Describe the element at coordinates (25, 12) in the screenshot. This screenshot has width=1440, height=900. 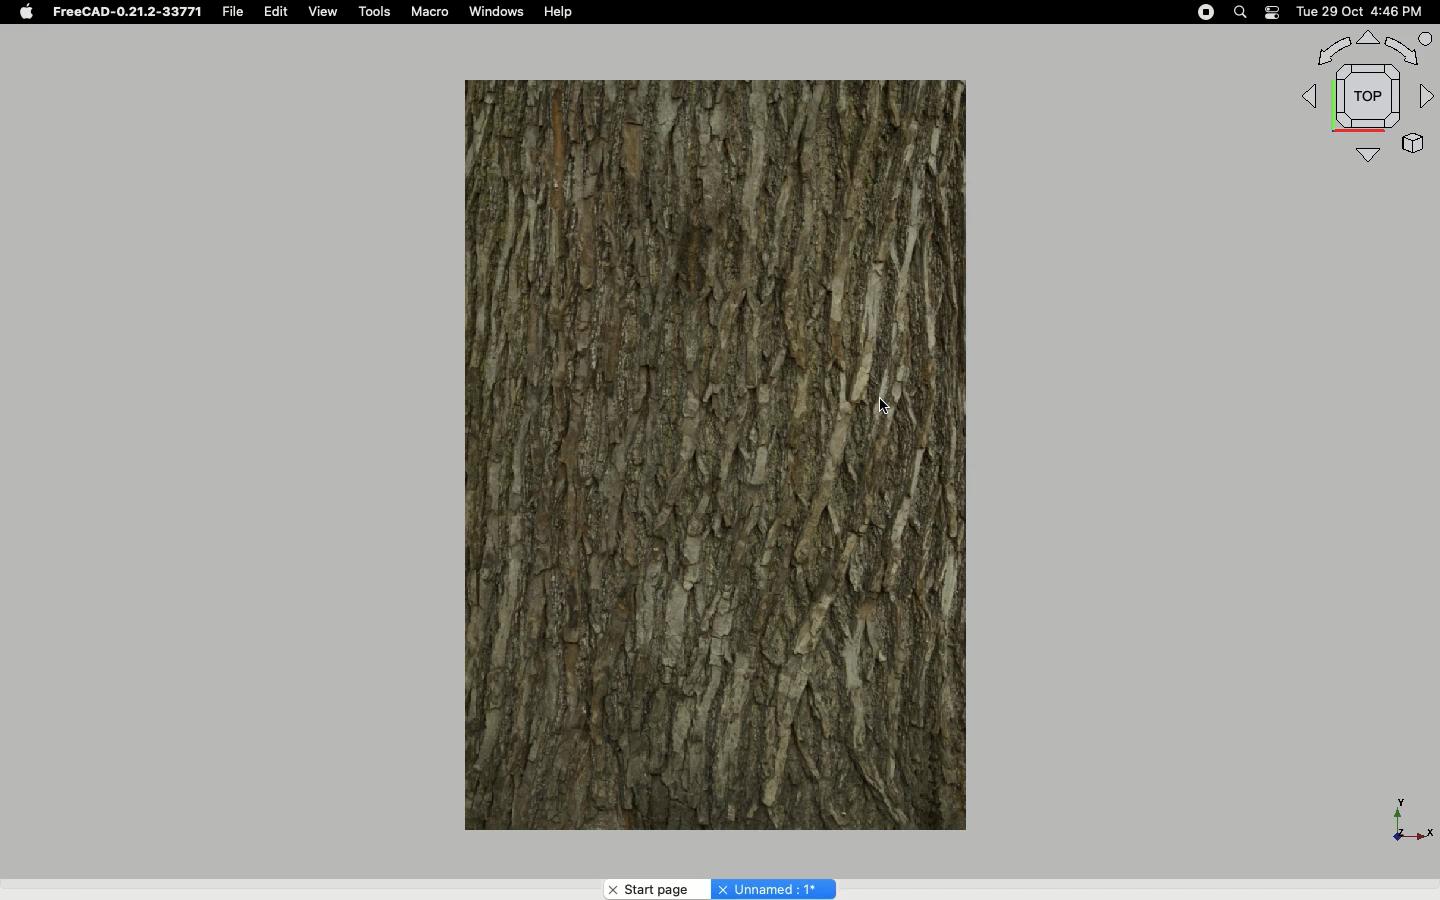
I see `Apple logo` at that location.